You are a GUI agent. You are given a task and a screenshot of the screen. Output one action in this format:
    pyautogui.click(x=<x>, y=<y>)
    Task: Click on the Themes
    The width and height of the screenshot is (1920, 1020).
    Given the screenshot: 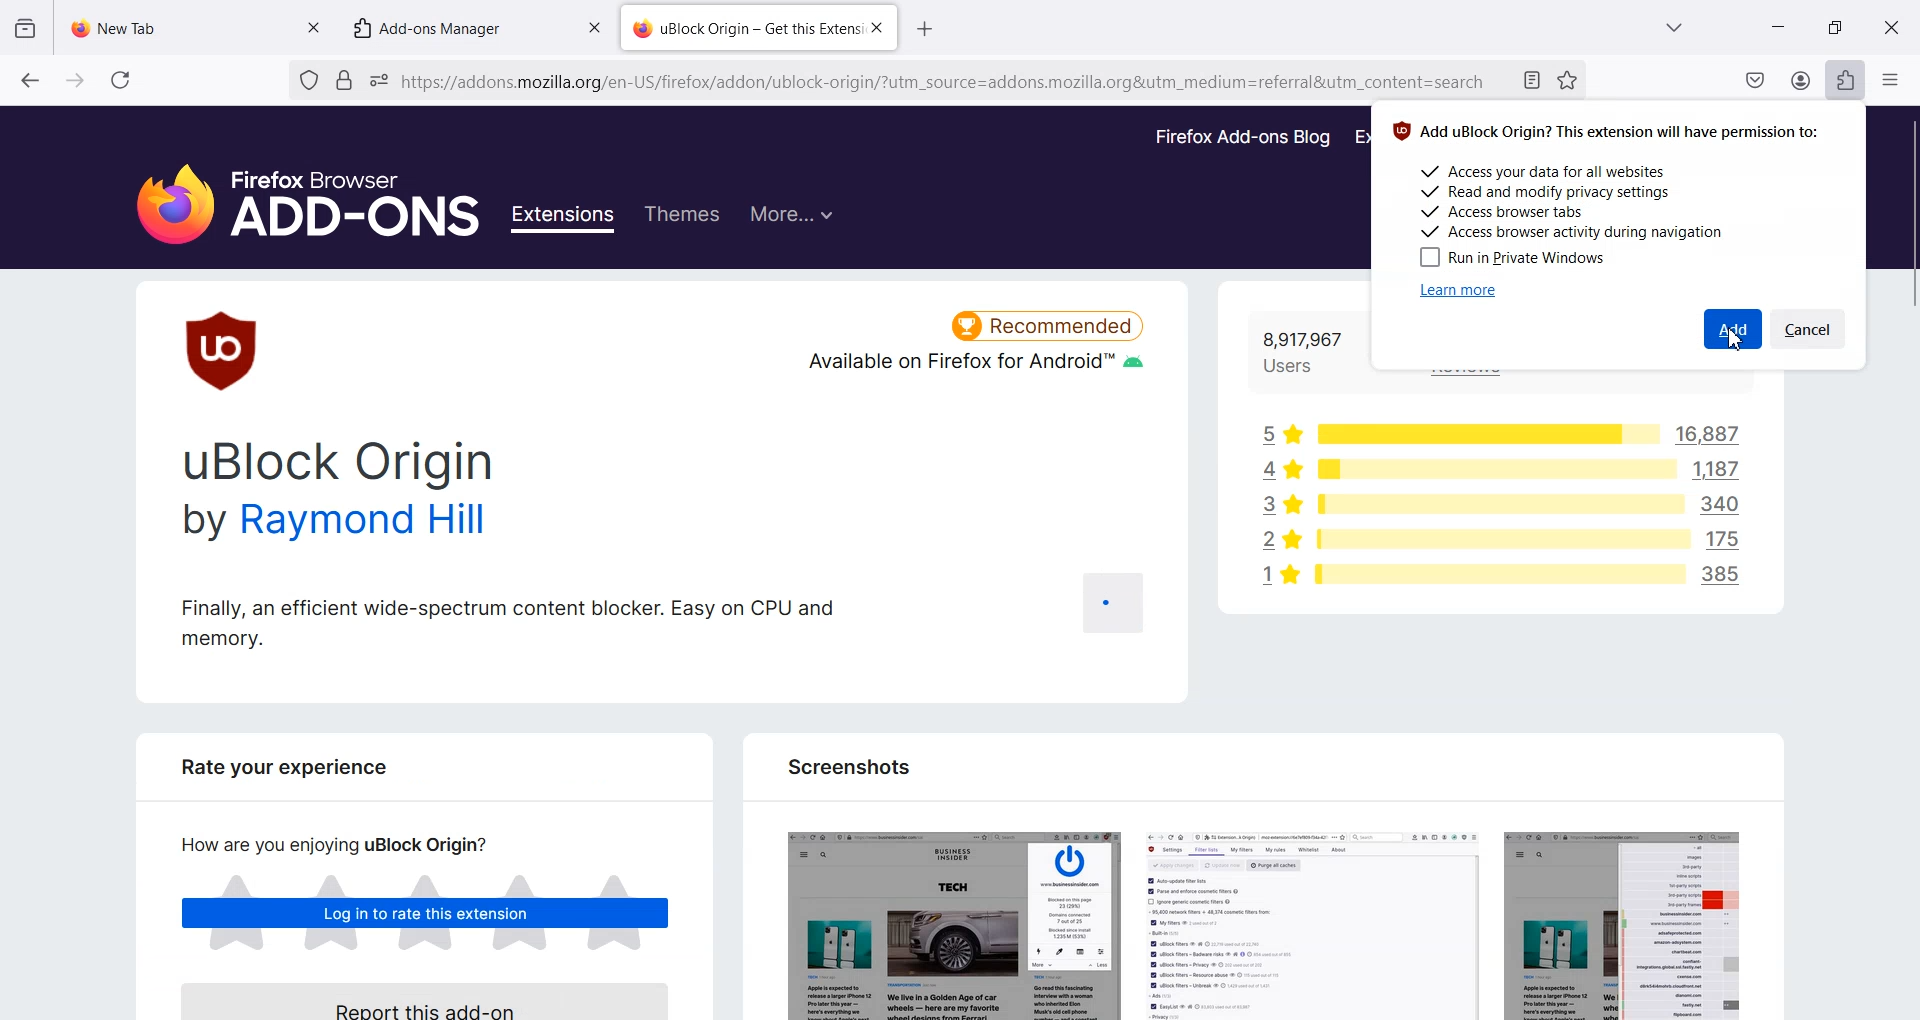 What is the action you would take?
    pyautogui.click(x=681, y=215)
    